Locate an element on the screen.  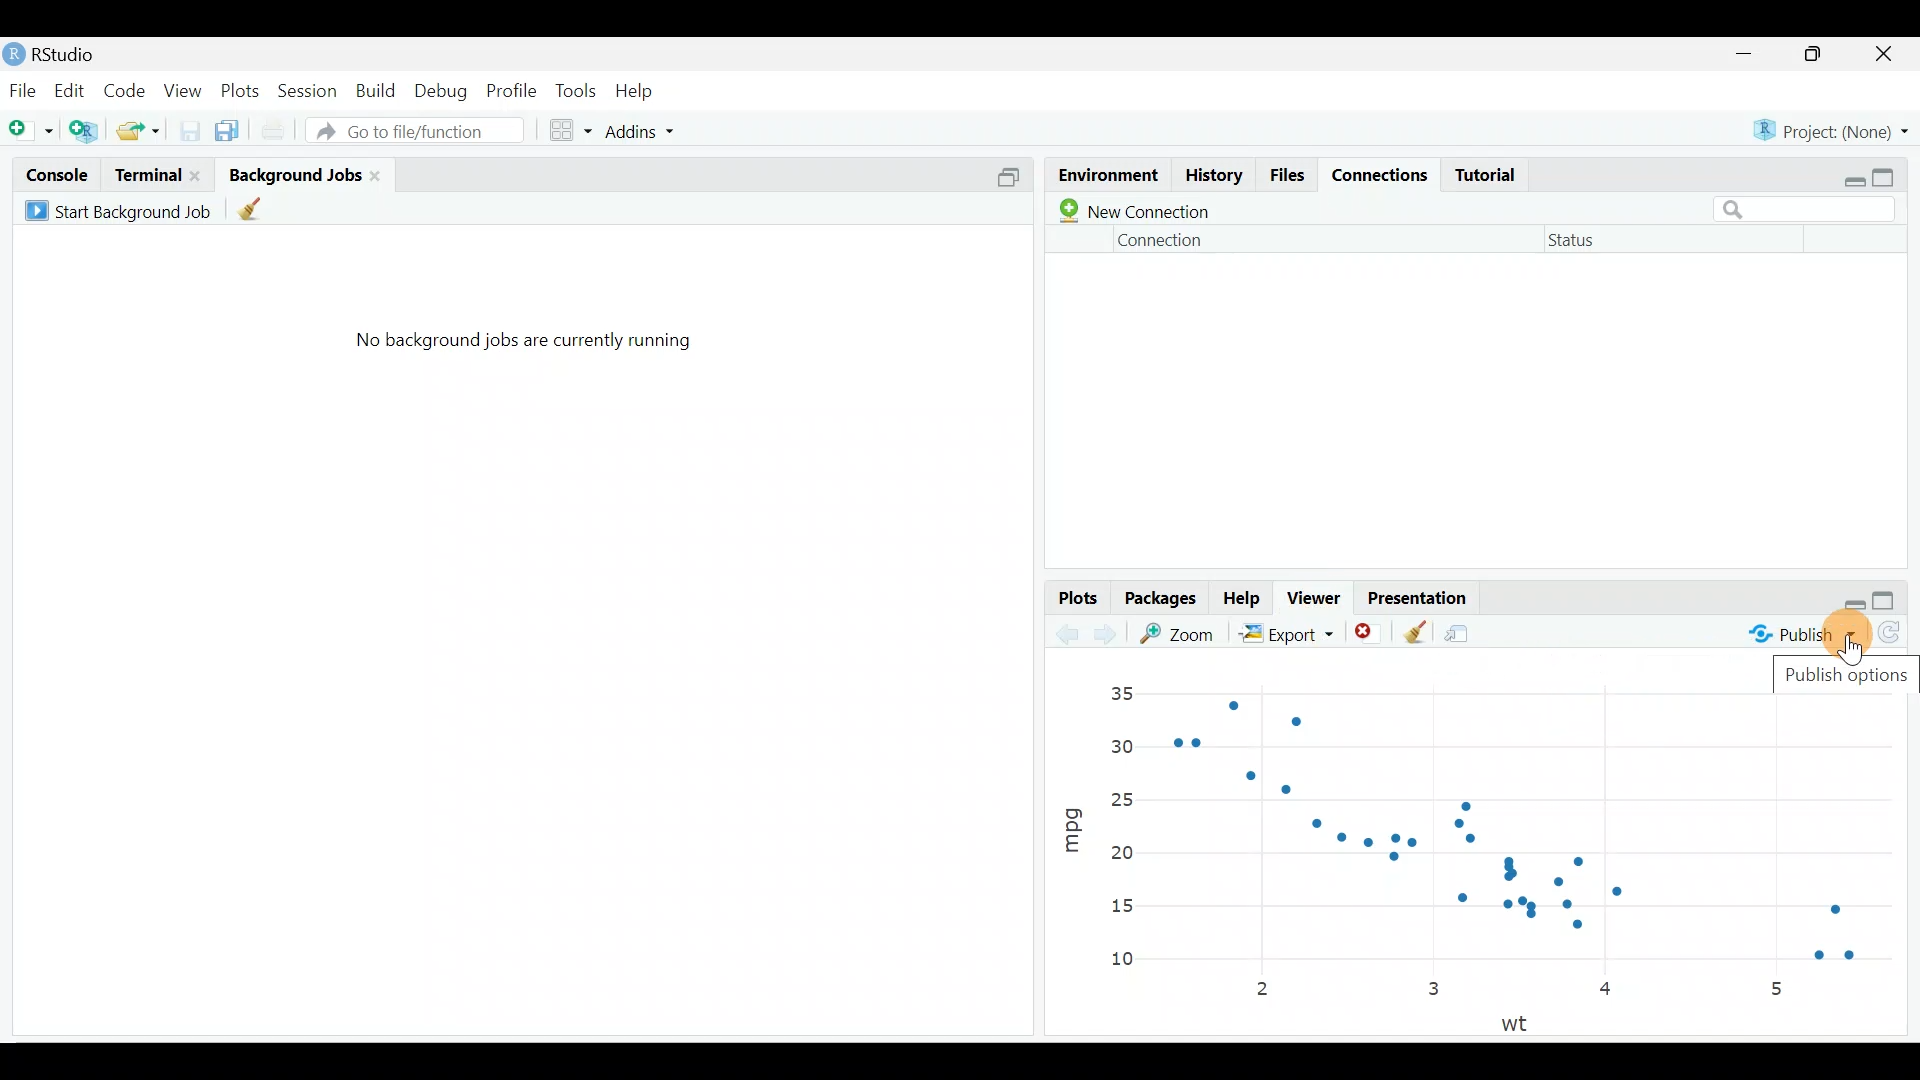
Files is located at coordinates (1289, 176).